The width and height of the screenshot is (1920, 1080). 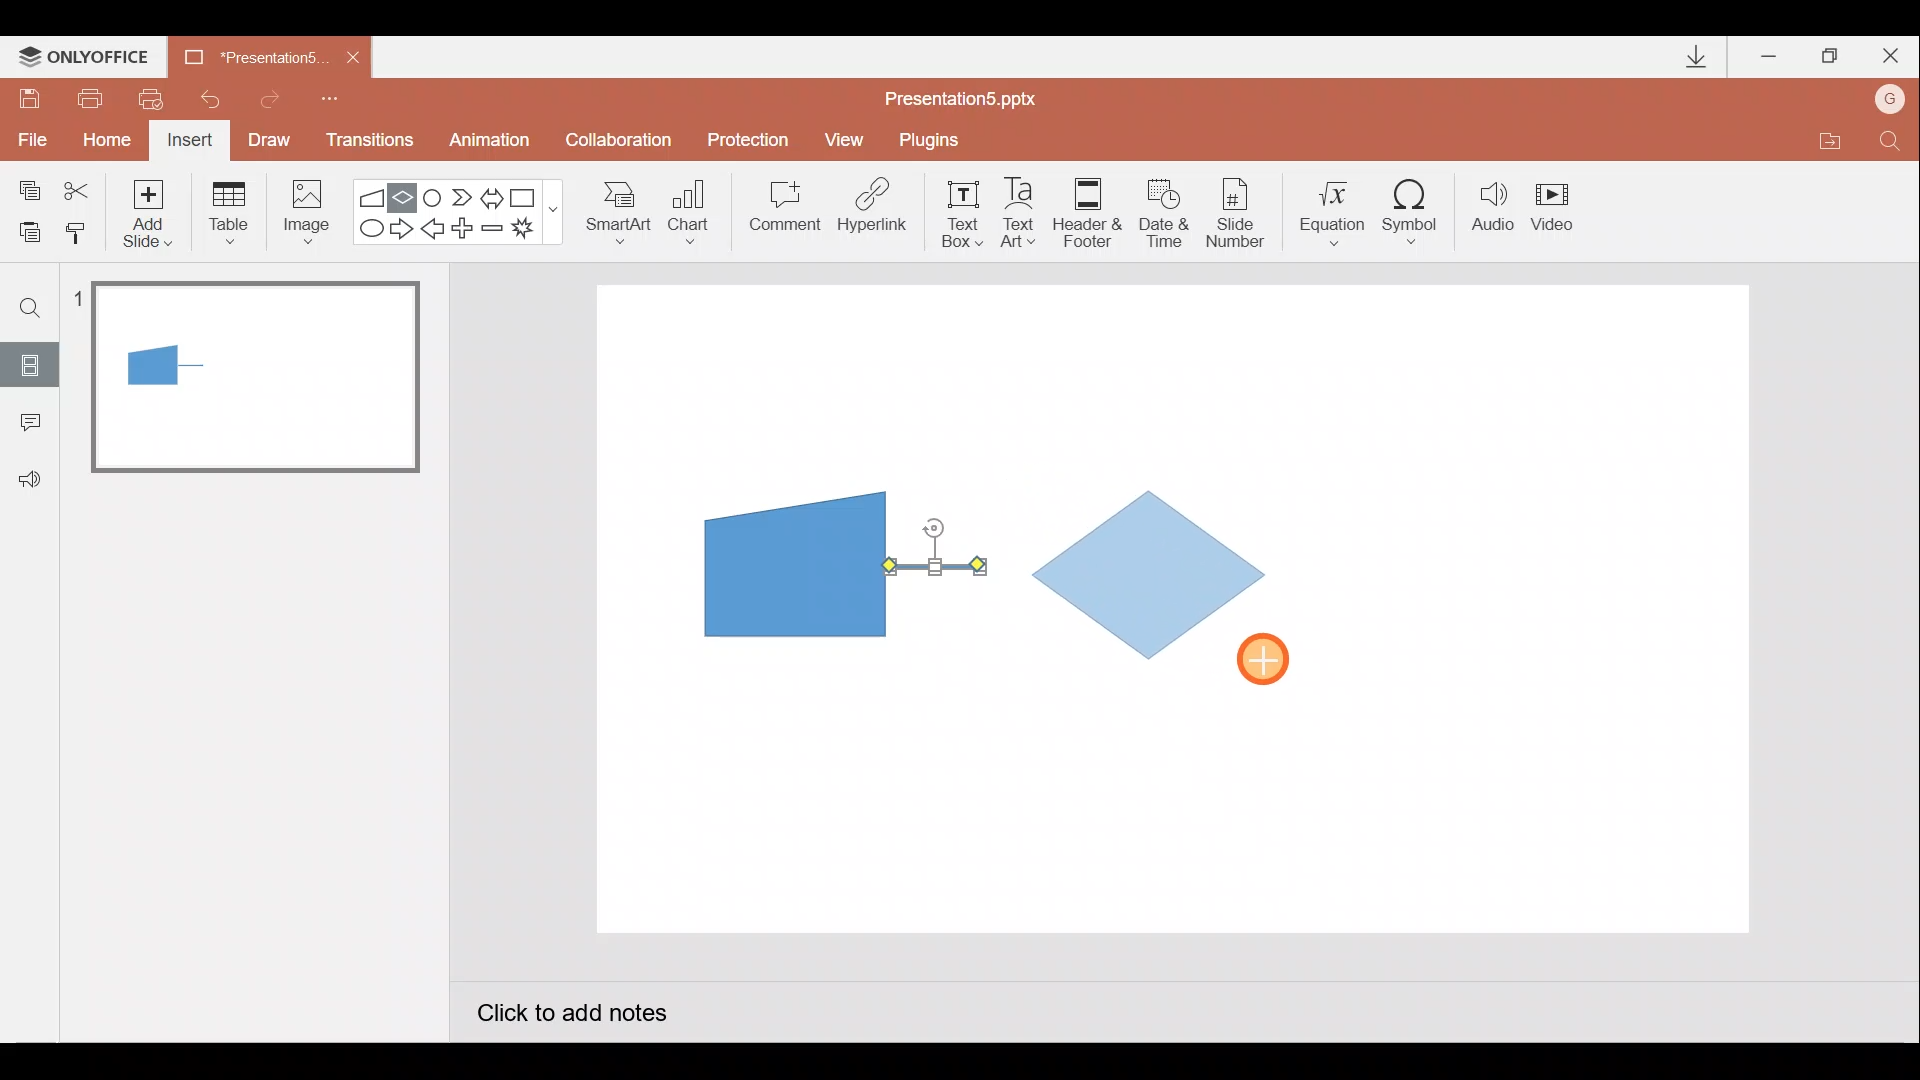 What do you see at coordinates (31, 307) in the screenshot?
I see `Find` at bounding box center [31, 307].